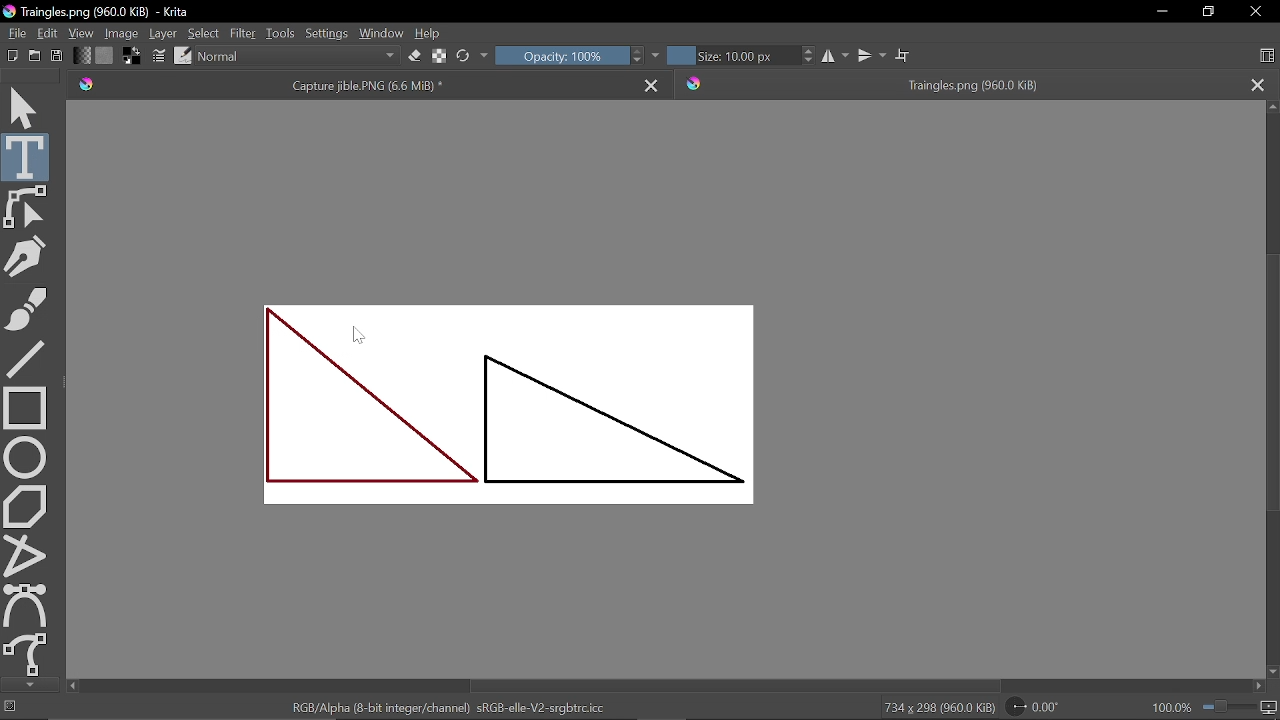 Image resolution: width=1280 pixels, height=720 pixels. Describe the element at coordinates (279, 35) in the screenshot. I see `Tools` at that location.